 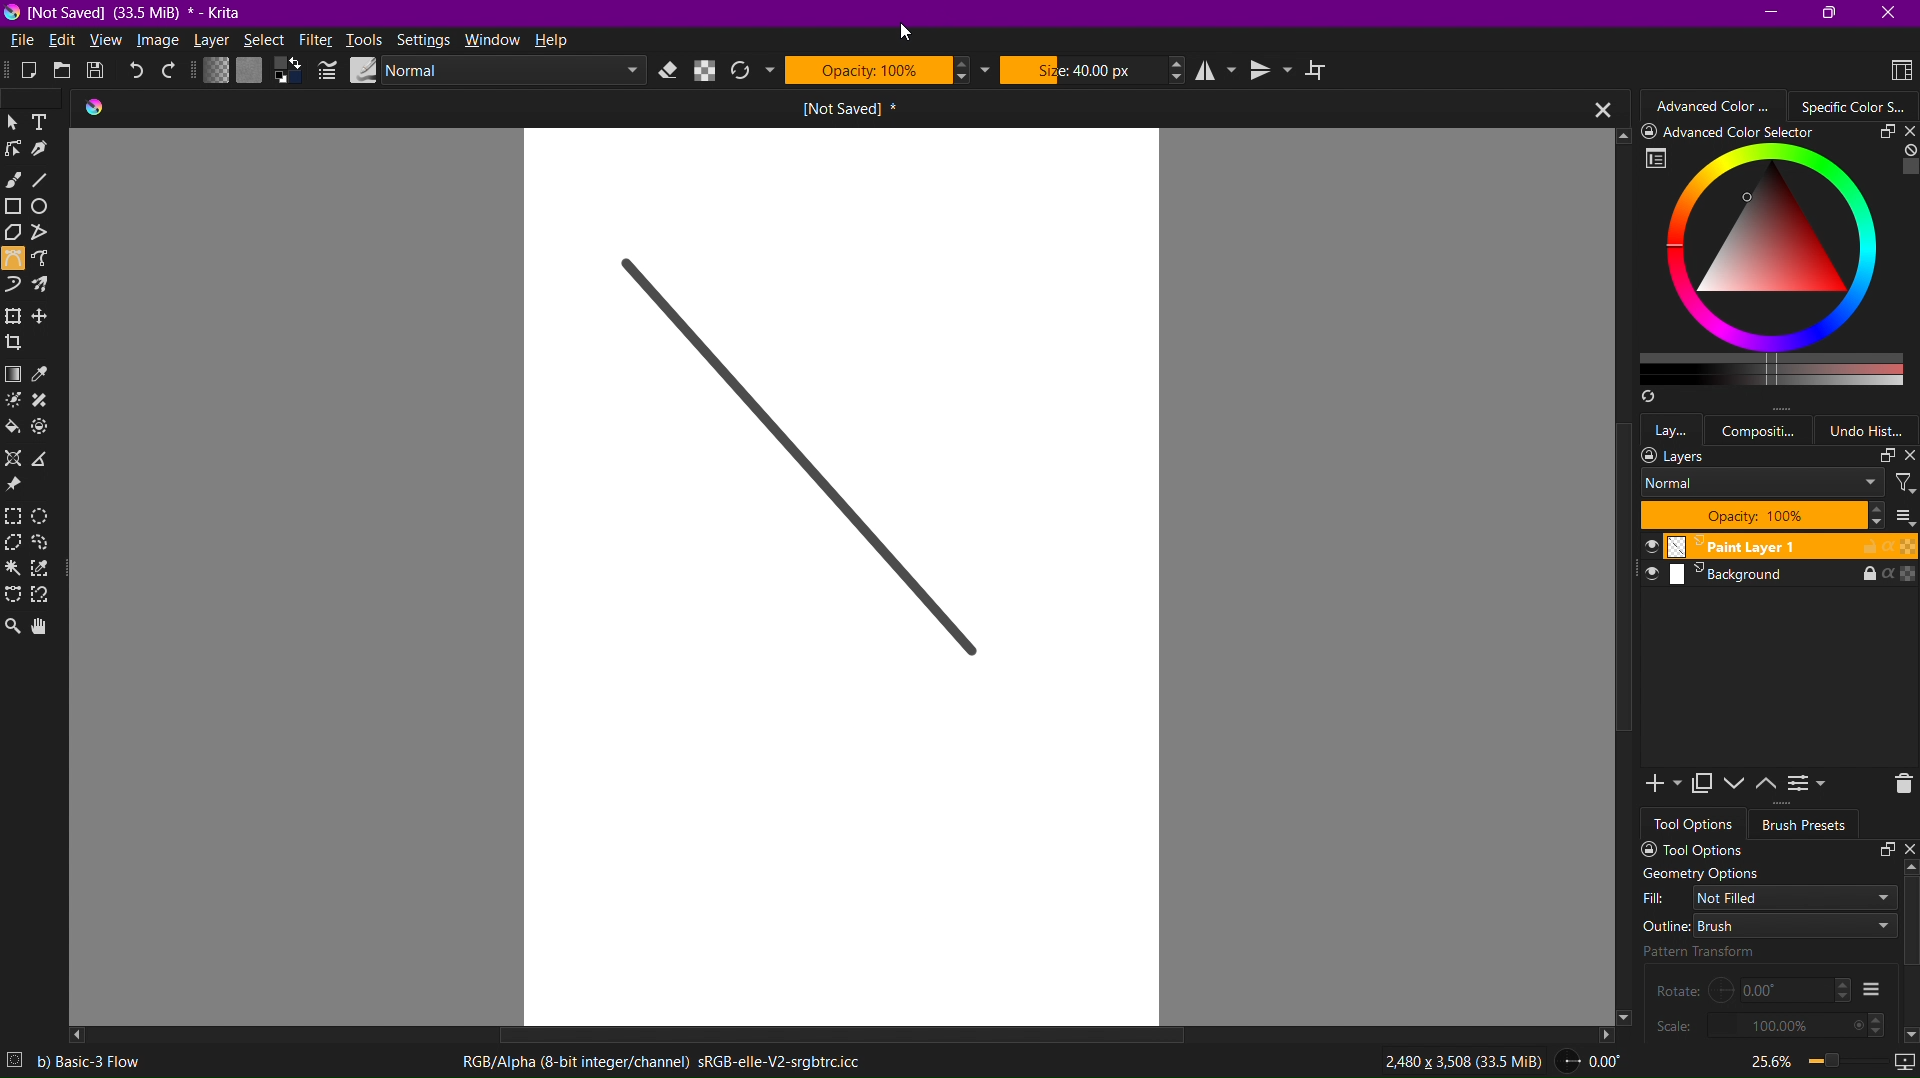 I want to click on View, so click(x=106, y=42).